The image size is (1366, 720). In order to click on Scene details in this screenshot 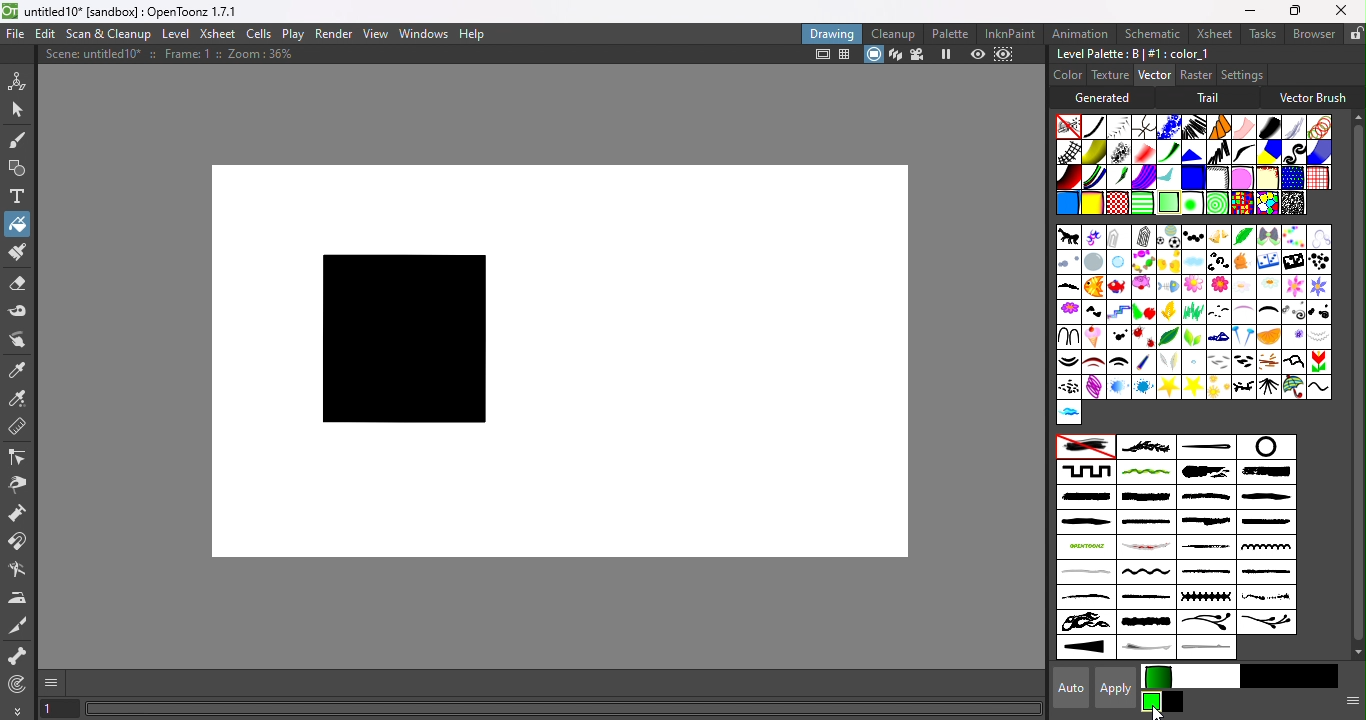, I will do `click(177, 57)`.